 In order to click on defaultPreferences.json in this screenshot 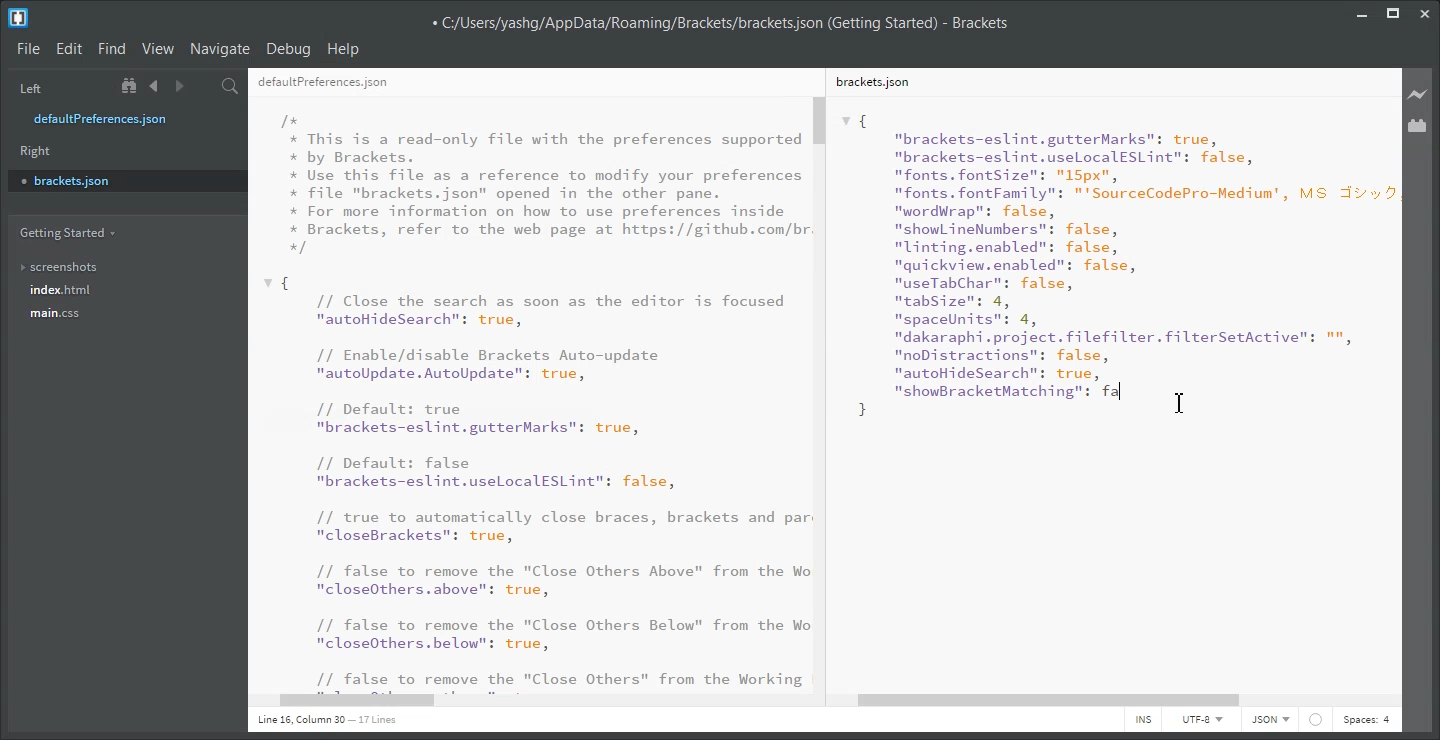, I will do `click(113, 119)`.